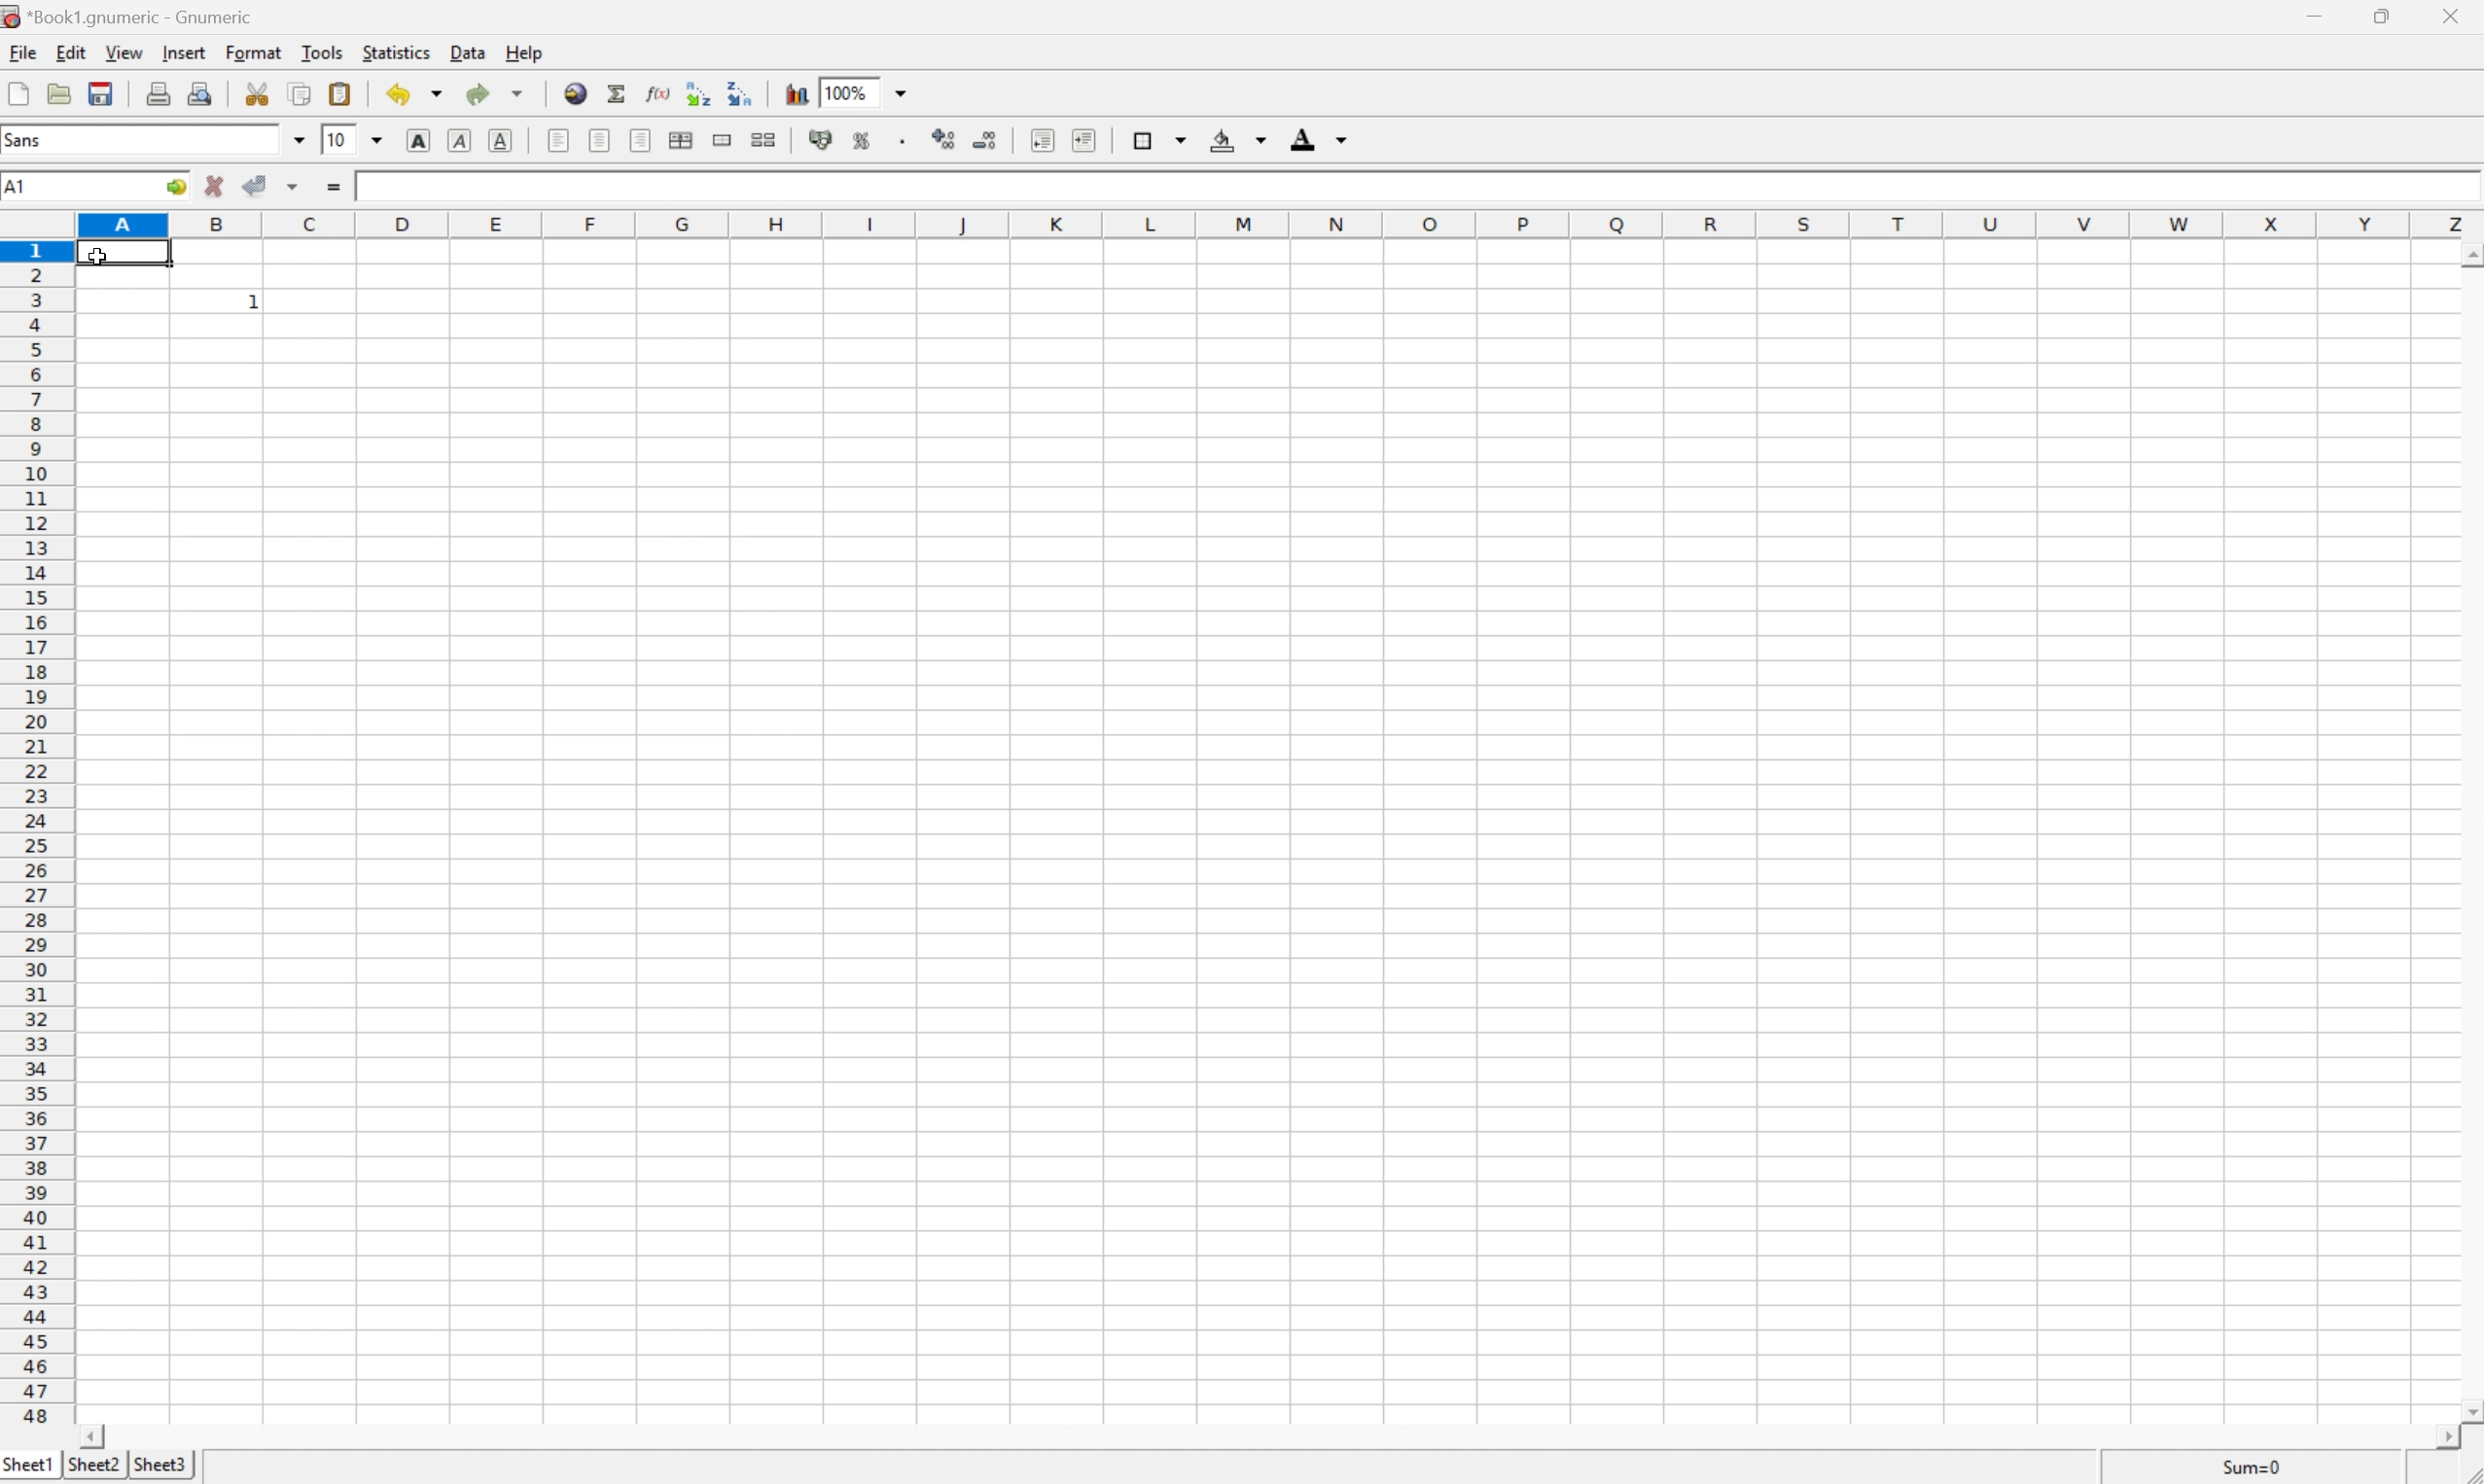 This screenshot has height=1484, width=2484. What do you see at coordinates (2259, 1471) in the screenshot?
I see `sum=0` at bounding box center [2259, 1471].